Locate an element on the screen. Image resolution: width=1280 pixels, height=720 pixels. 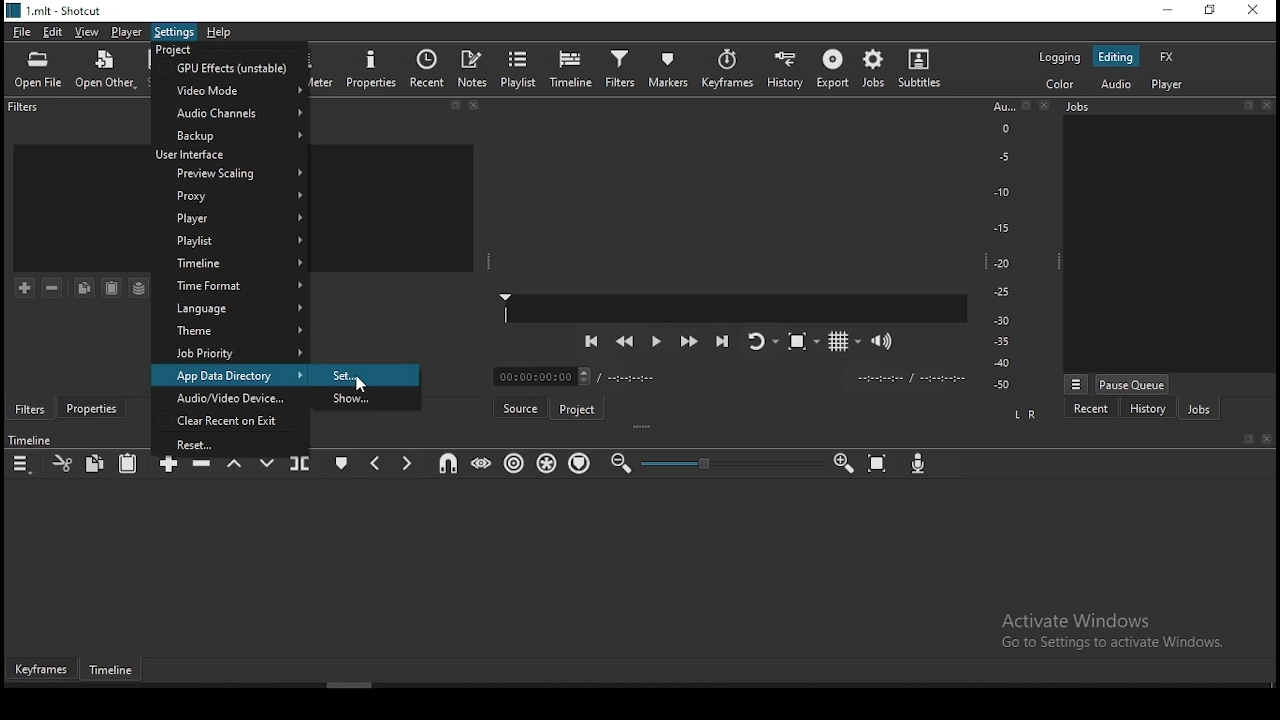
audio/video device is located at coordinates (230, 398).